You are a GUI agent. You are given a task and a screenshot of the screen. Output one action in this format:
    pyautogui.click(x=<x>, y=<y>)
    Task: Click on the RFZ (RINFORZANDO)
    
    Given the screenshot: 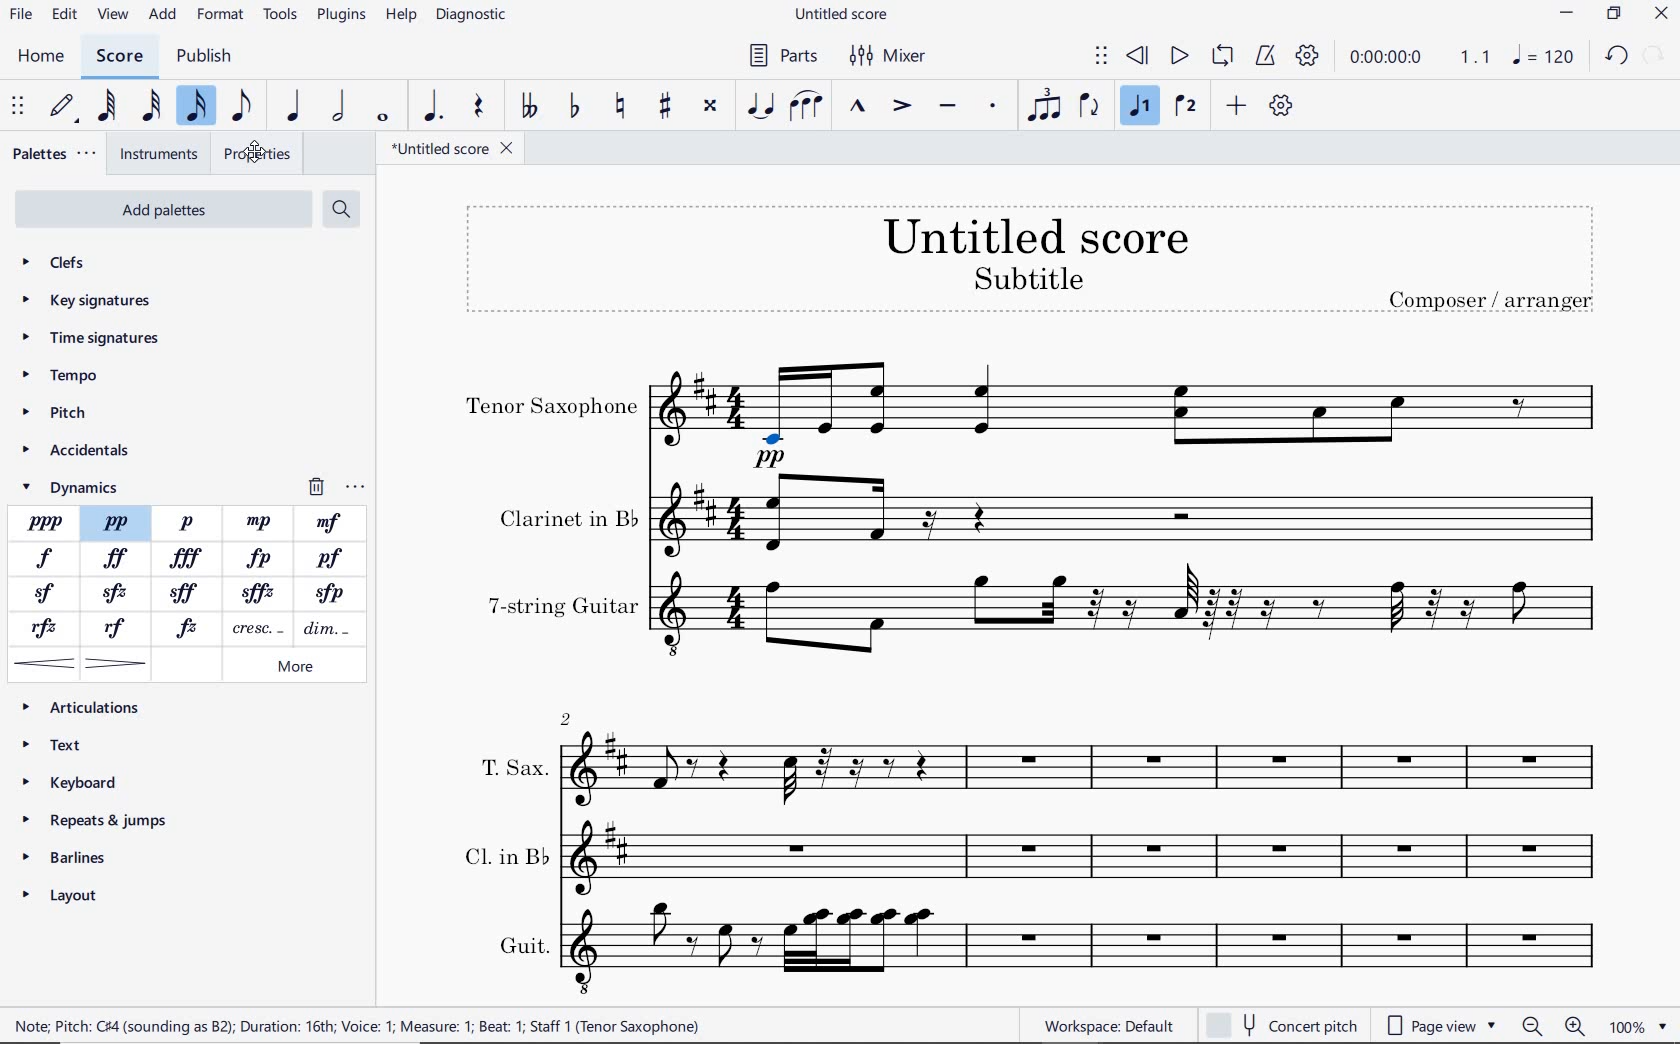 What is the action you would take?
    pyautogui.click(x=49, y=629)
    